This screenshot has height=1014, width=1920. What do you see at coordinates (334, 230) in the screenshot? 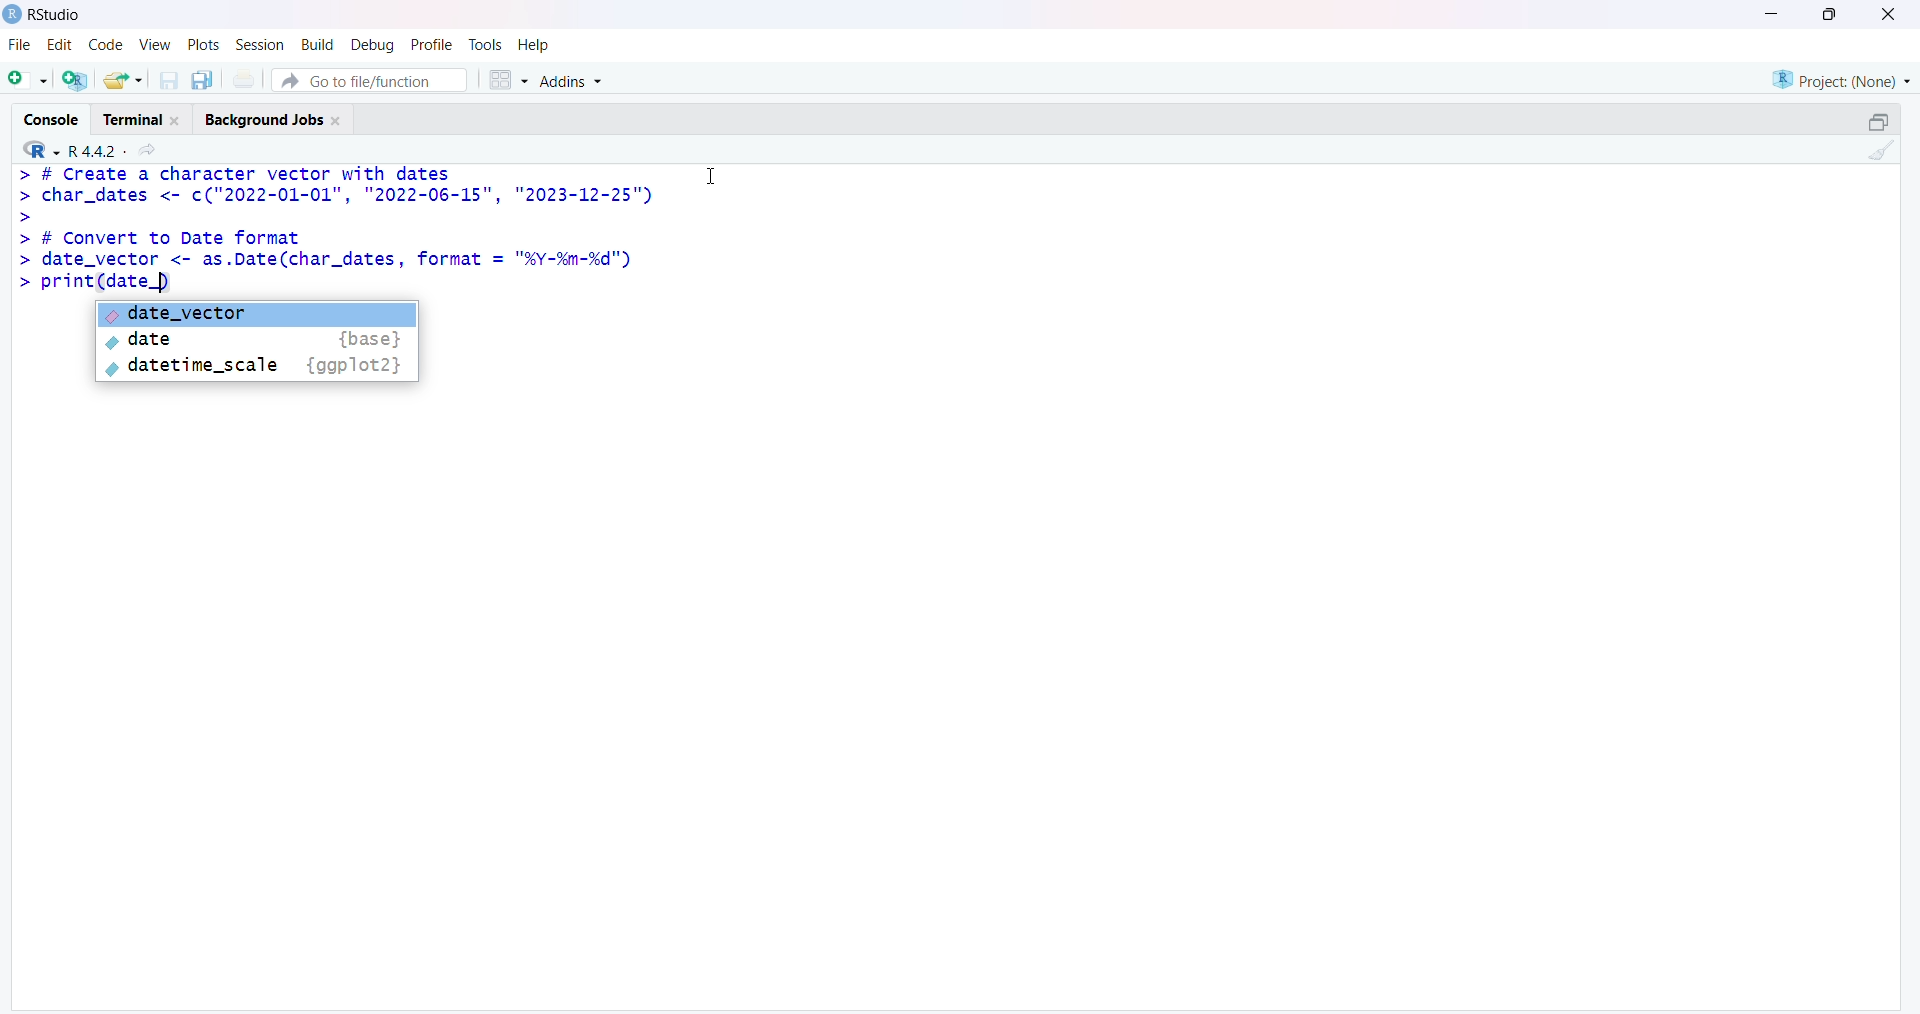
I see `> # Create a character vector with dates

> char_dates <- c("2022-01-01", "2022-06-15", "2023-12-25")
>

> # Convert to Date format

> date_vector <- as.Date(char_dates, format = "%Y-%m-%d")
> print(date_))` at bounding box center [334, 230].